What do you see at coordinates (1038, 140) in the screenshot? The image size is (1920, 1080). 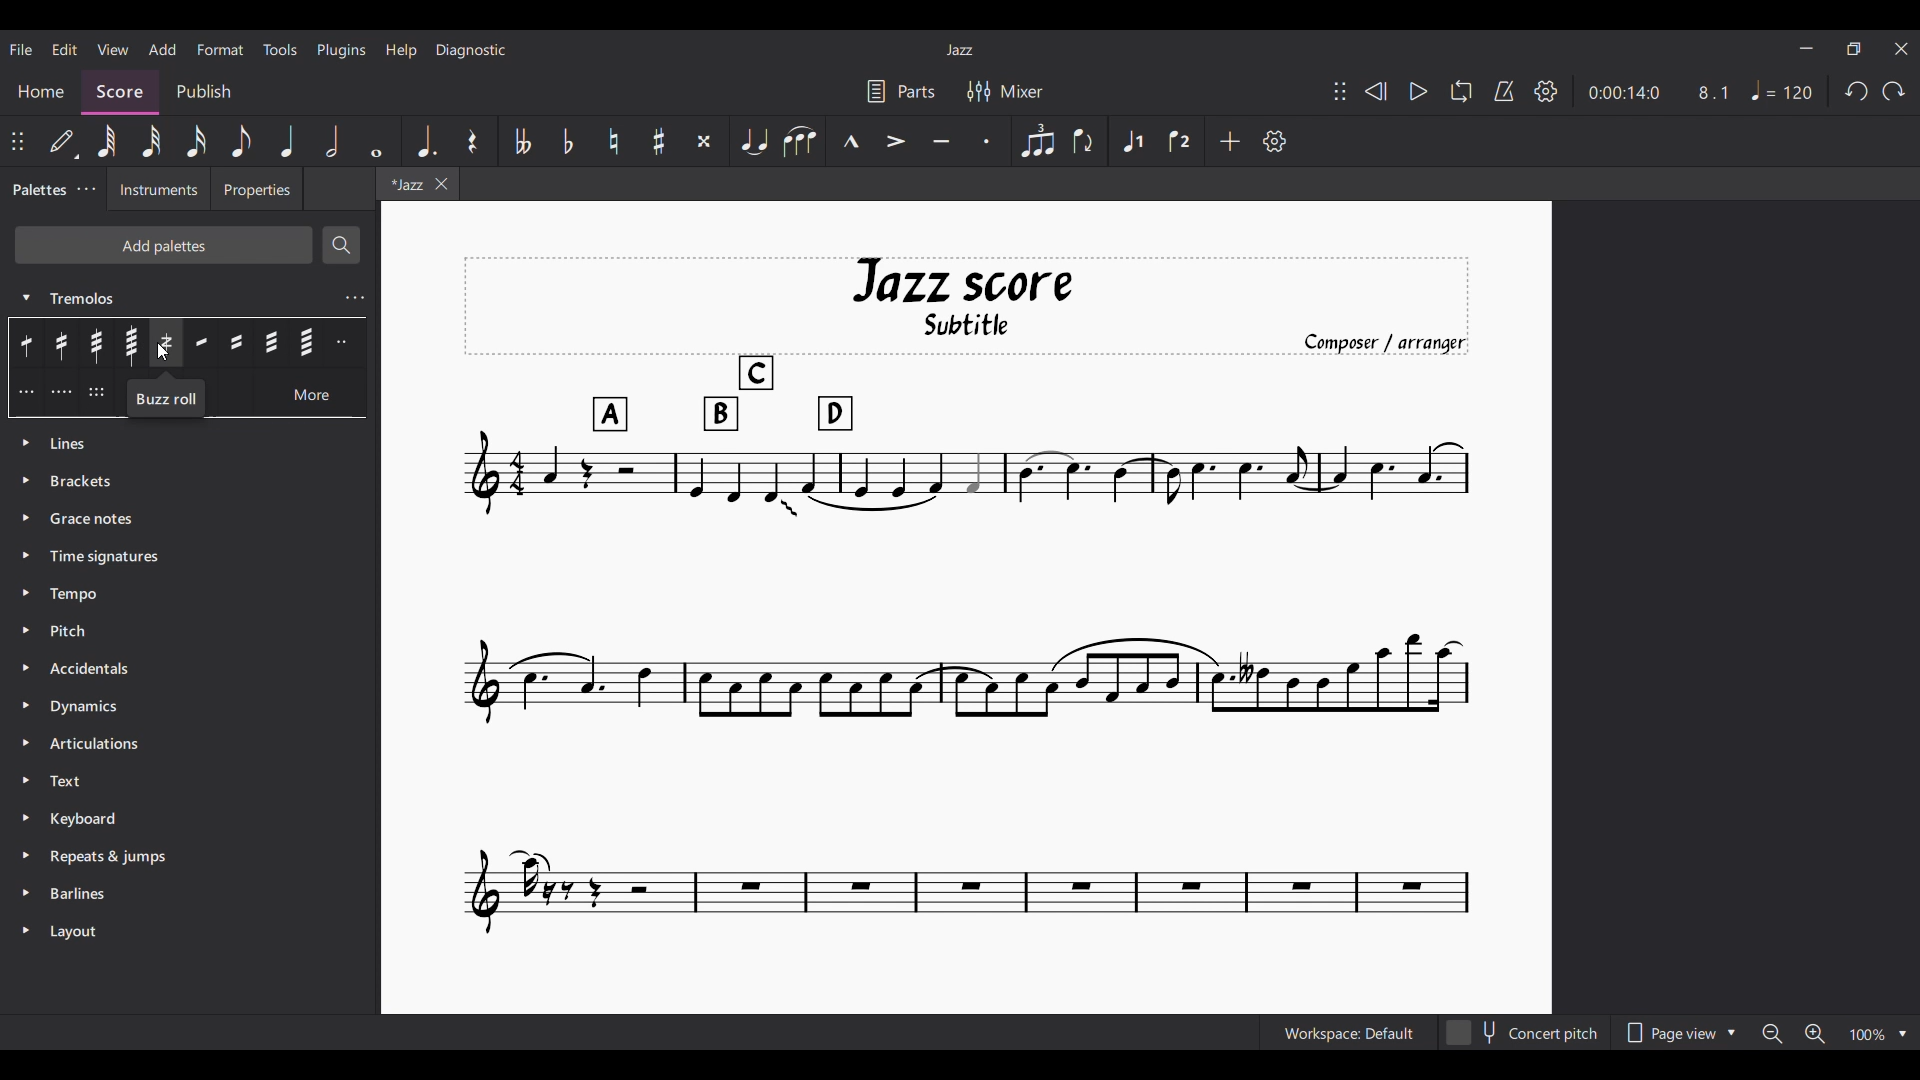 I see `Tuplet` at bounding box center [1038, 140].